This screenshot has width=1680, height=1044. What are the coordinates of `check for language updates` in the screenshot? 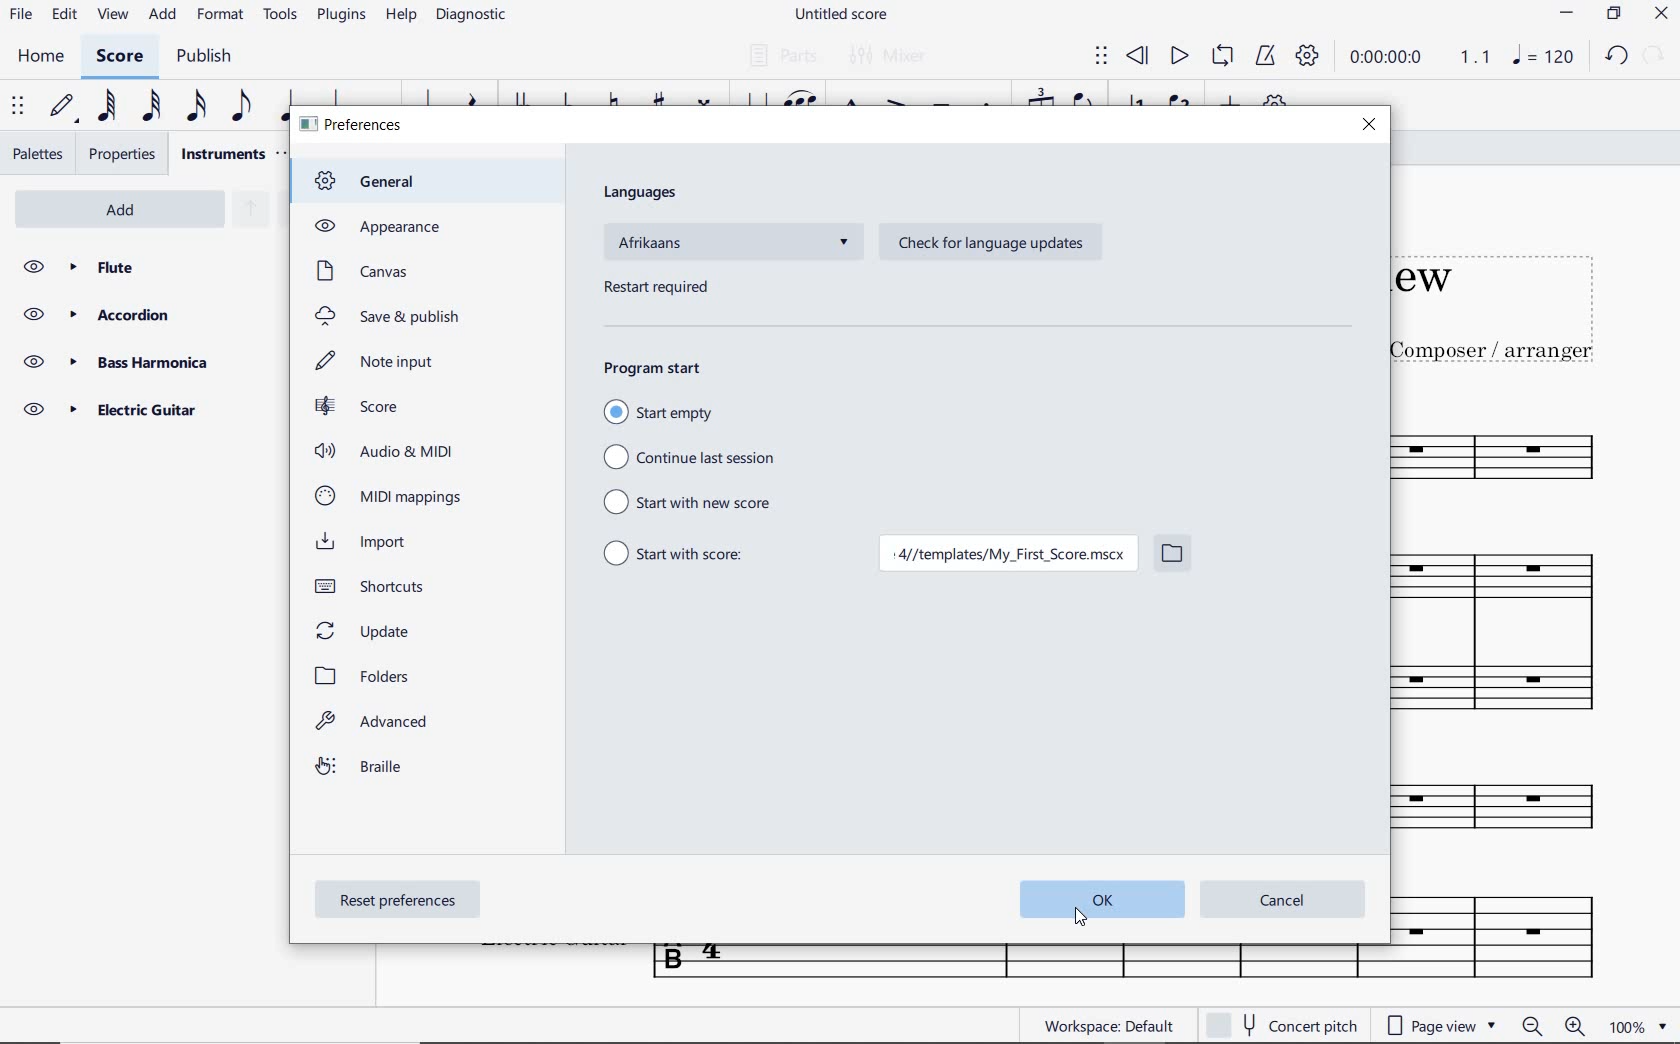 It's located at (986, 244).